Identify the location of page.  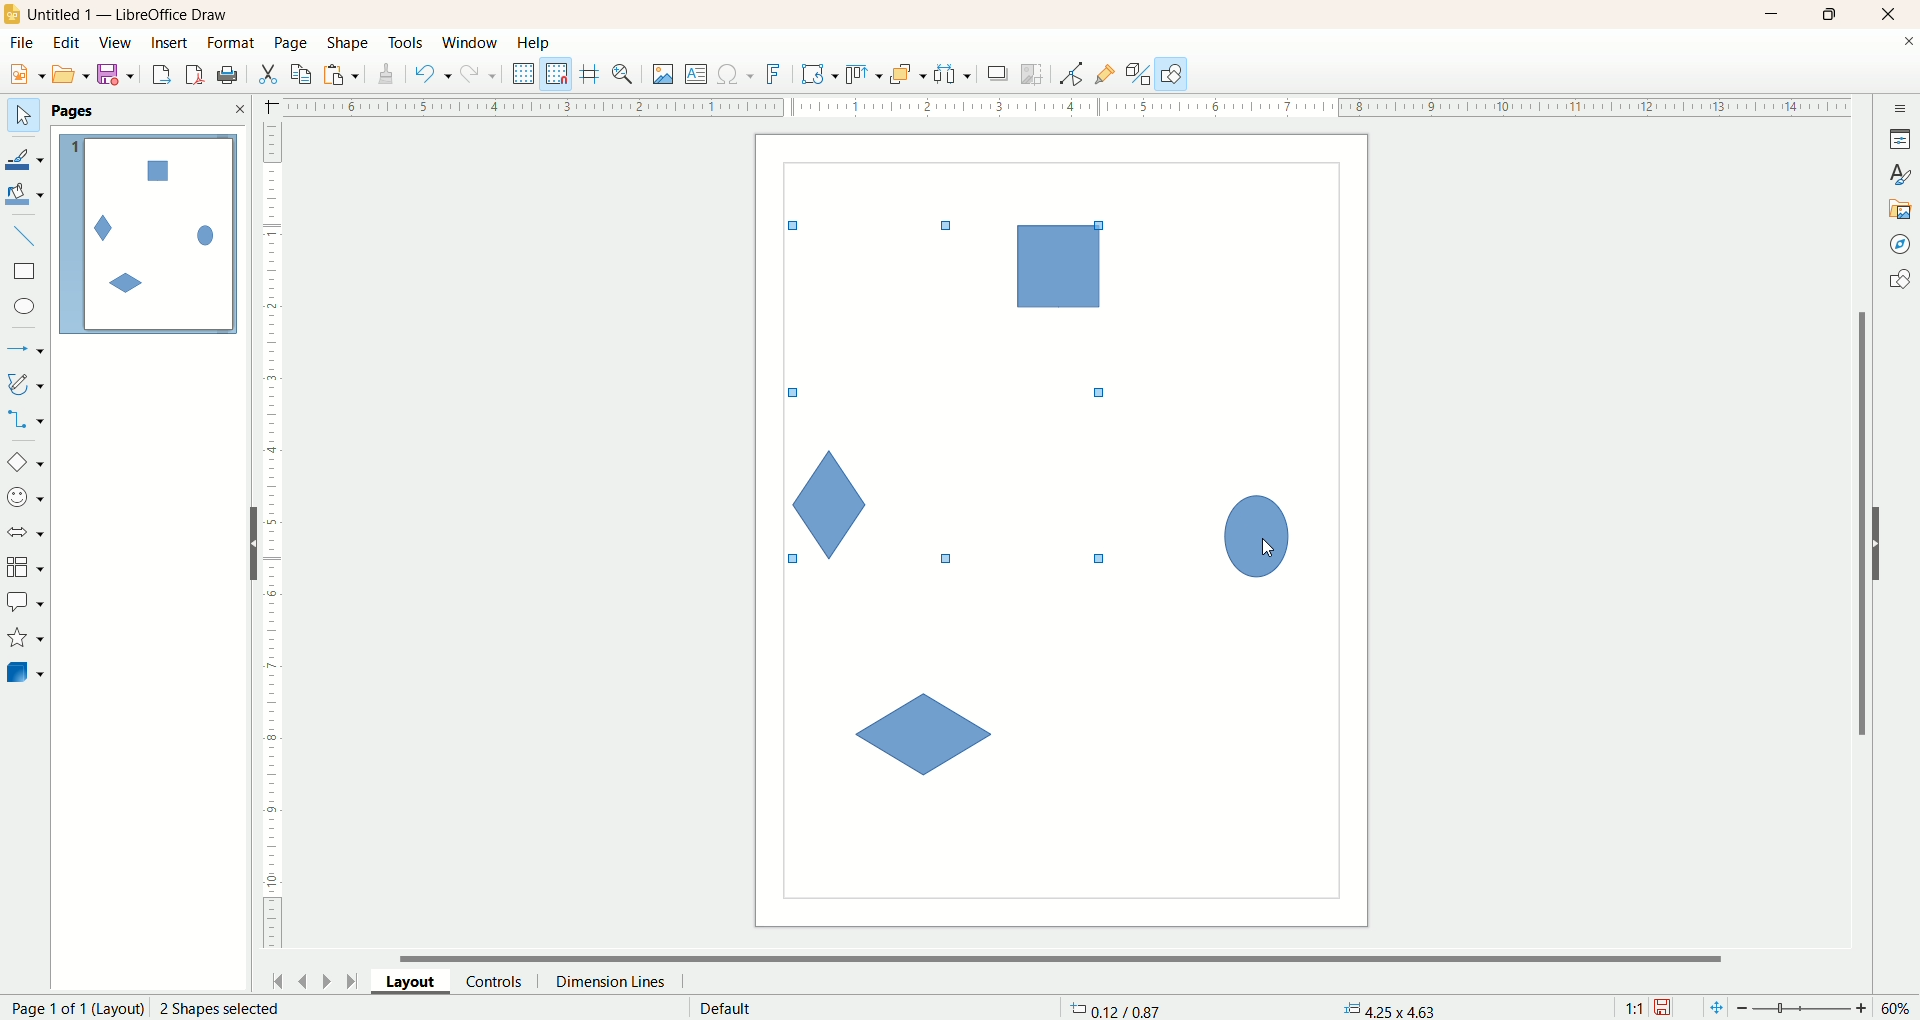
(293, 42).